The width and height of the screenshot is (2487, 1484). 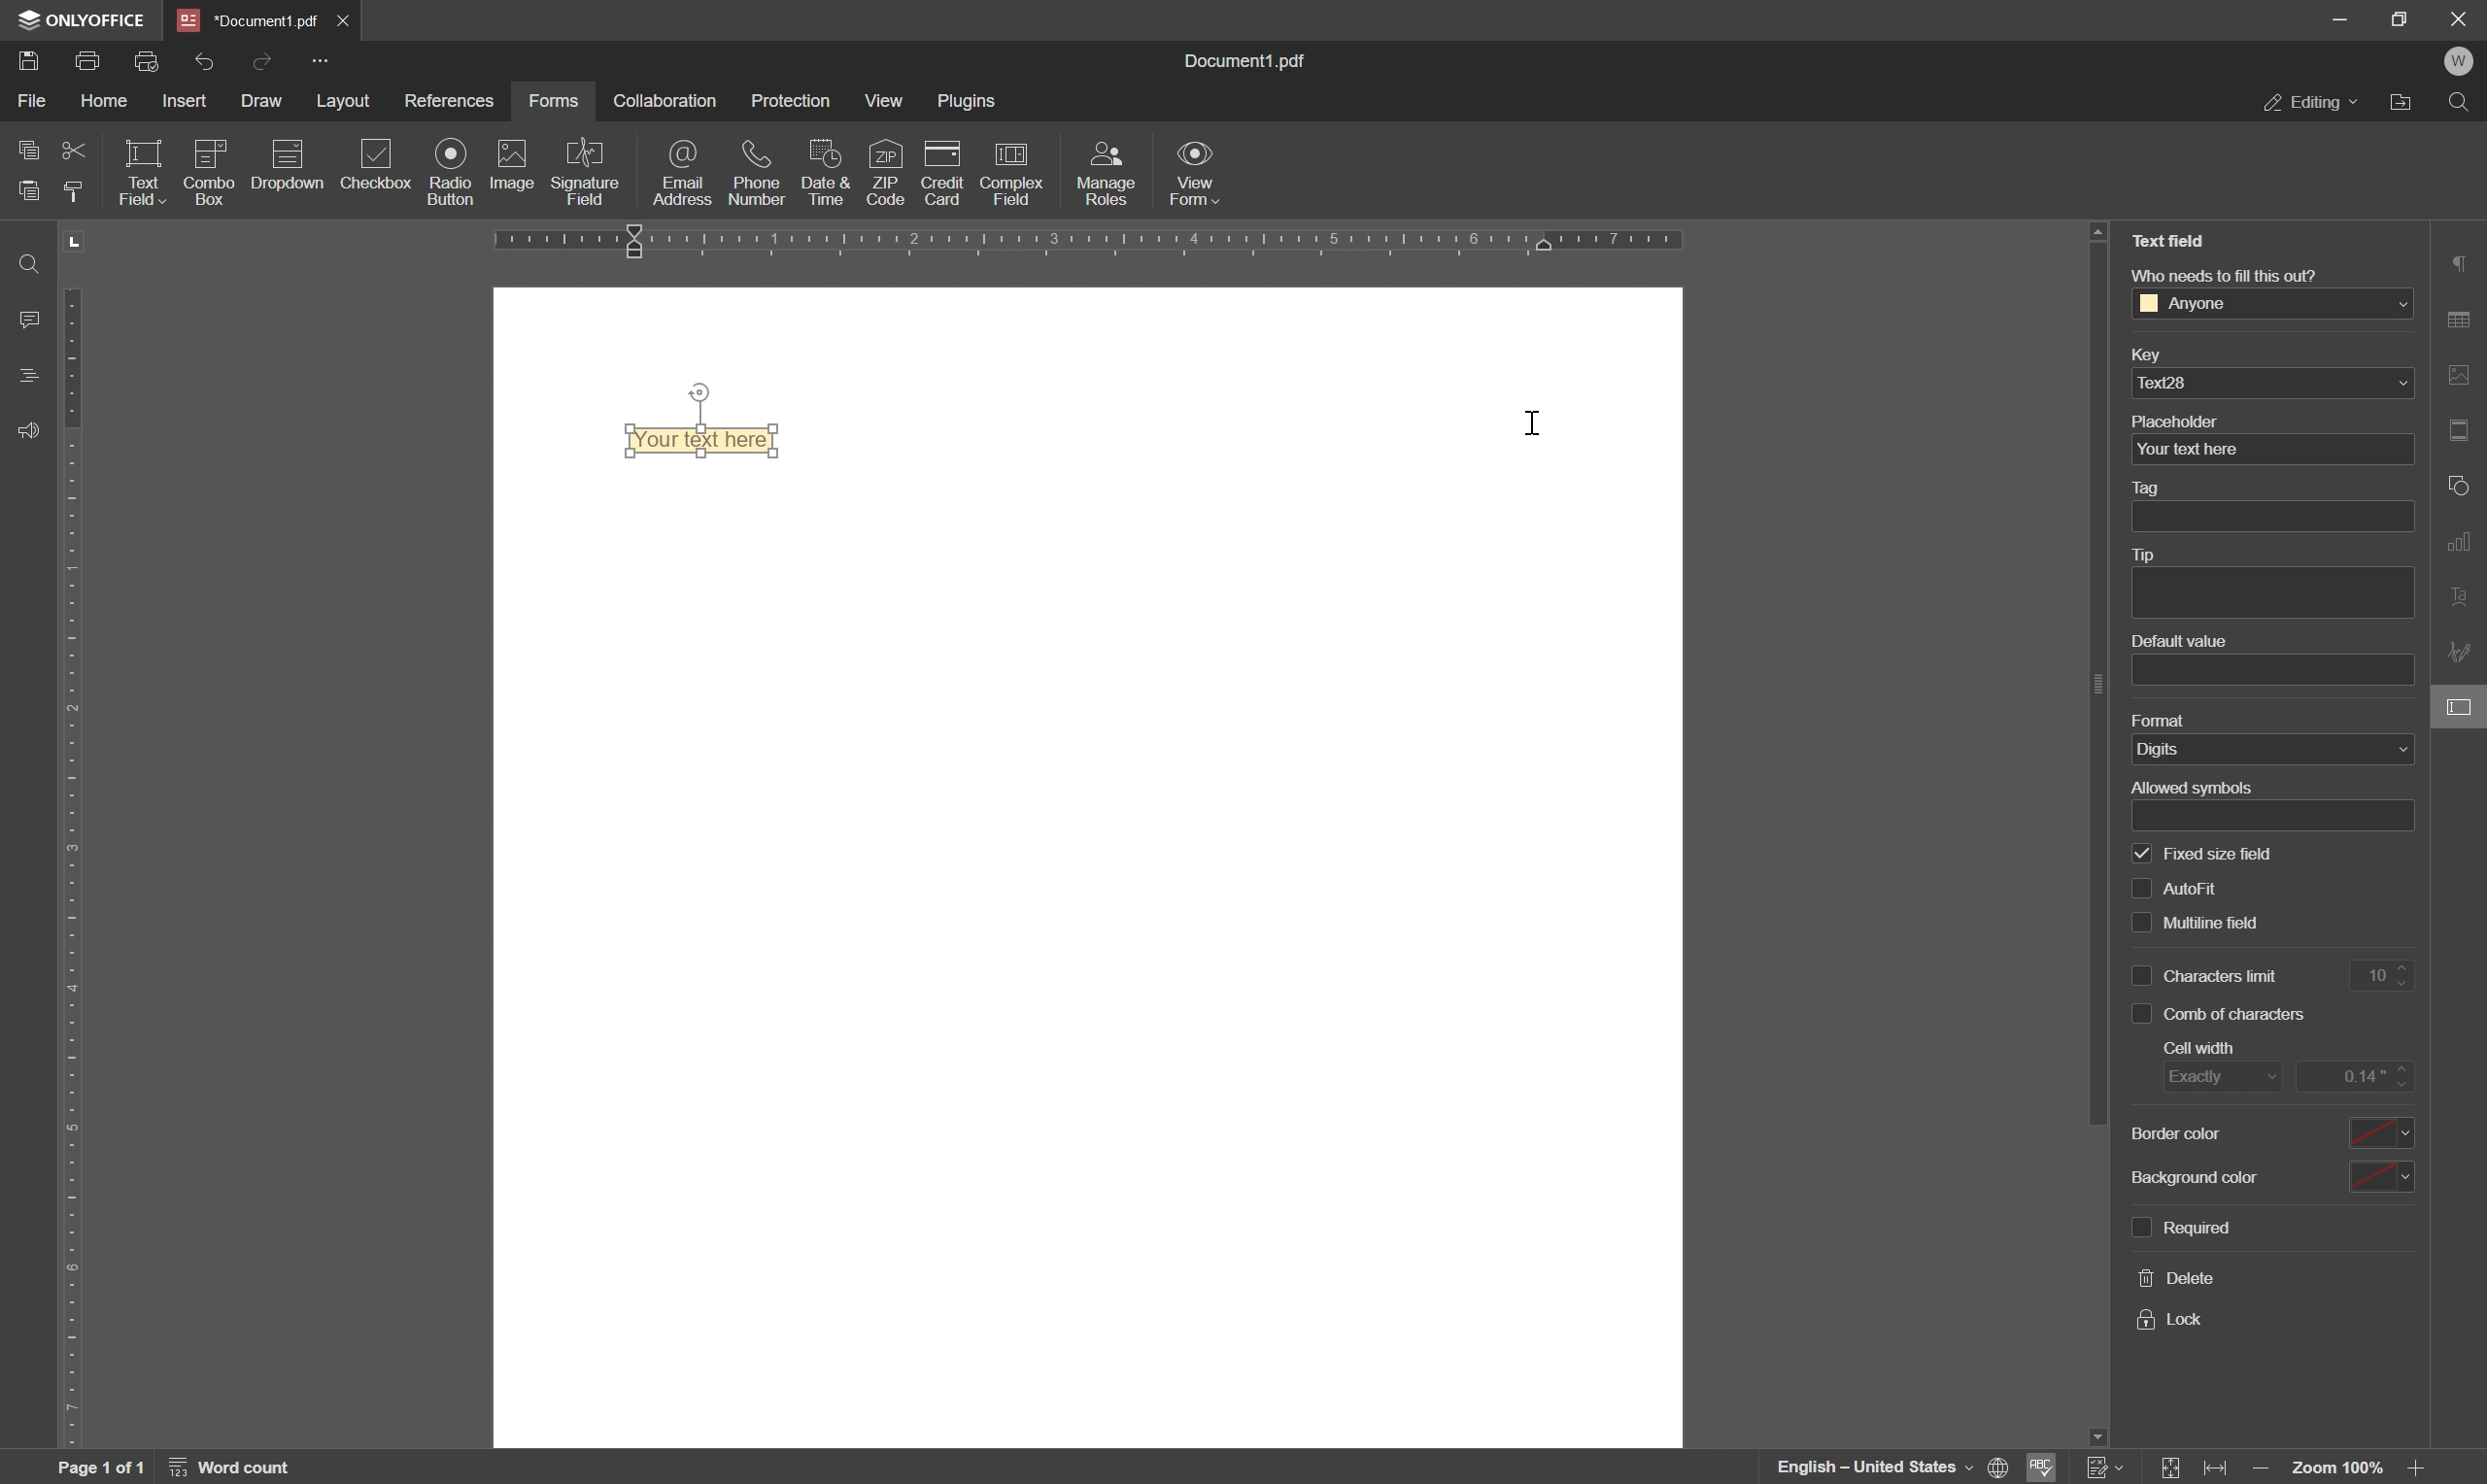 I want to click on manage roles, so click(x=1110, y=172).